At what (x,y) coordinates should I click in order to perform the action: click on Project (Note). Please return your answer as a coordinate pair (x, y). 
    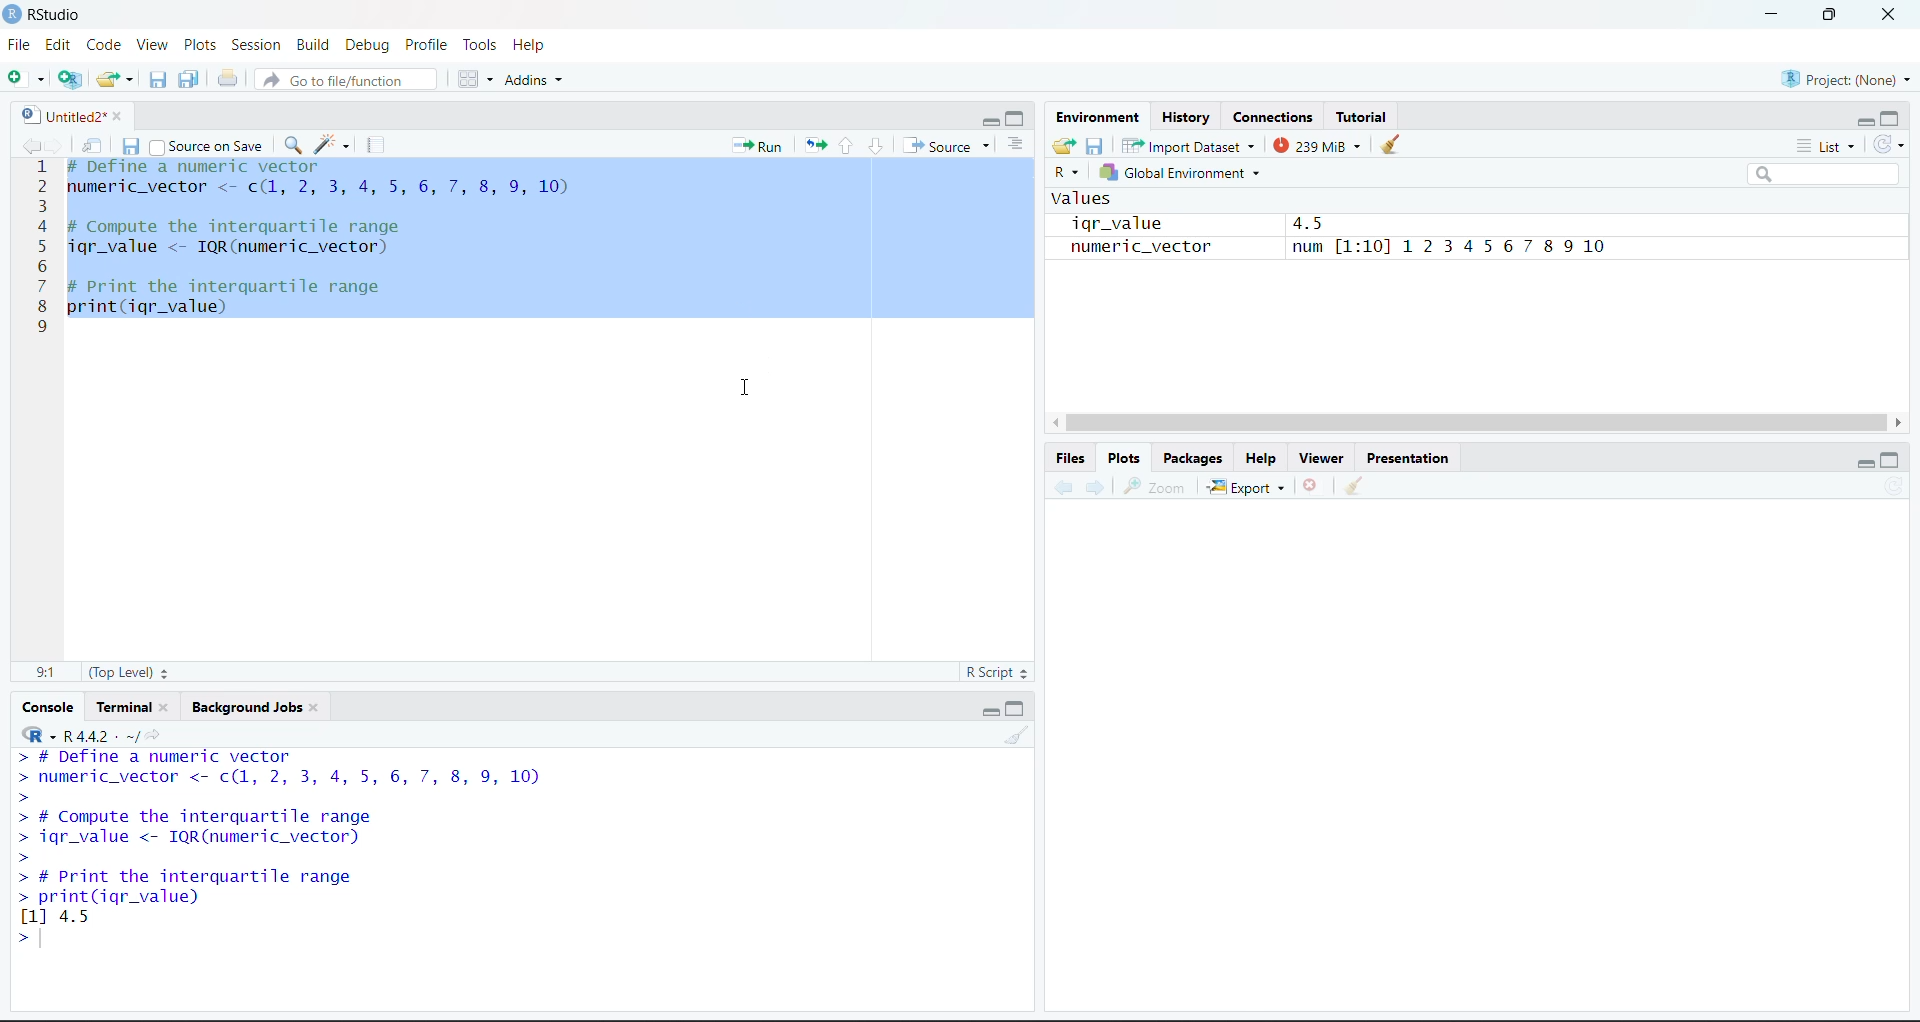
    Looking at the image, I should click on (1844, 78).